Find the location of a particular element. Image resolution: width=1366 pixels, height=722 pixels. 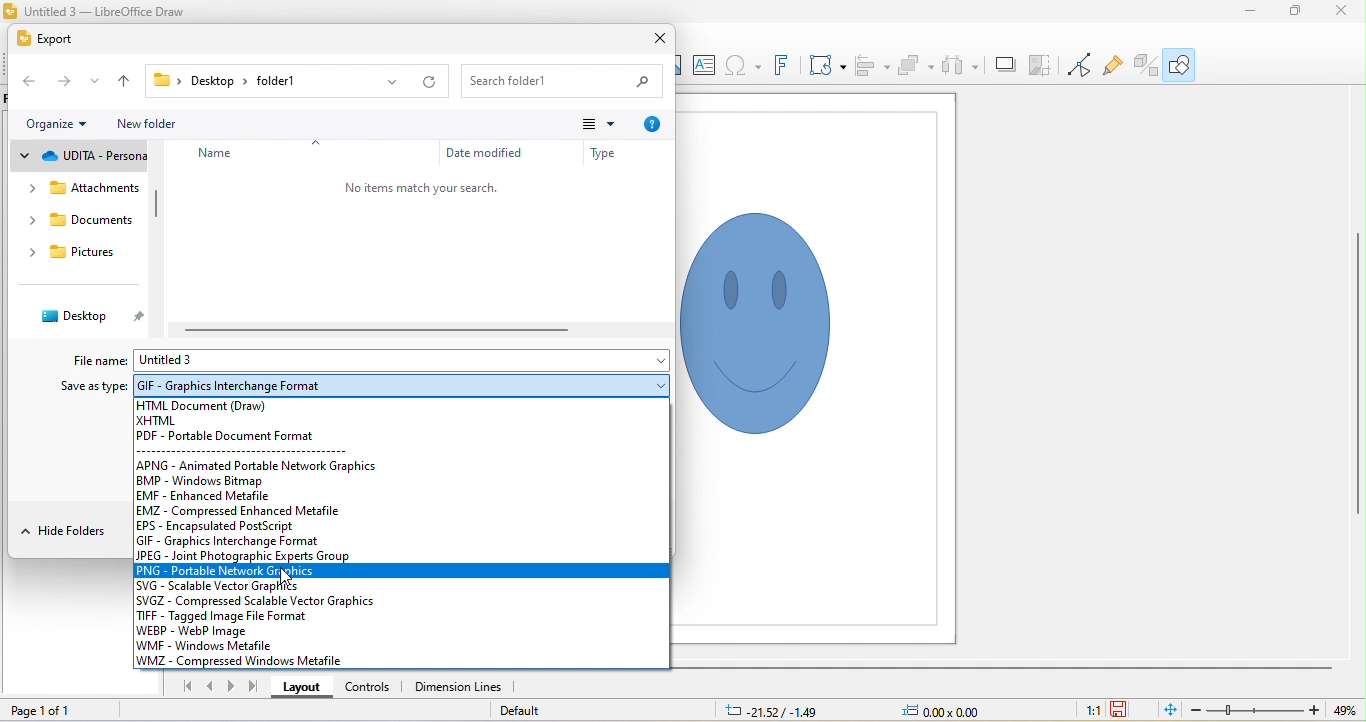

save as type is located at coordinates (95, 388).